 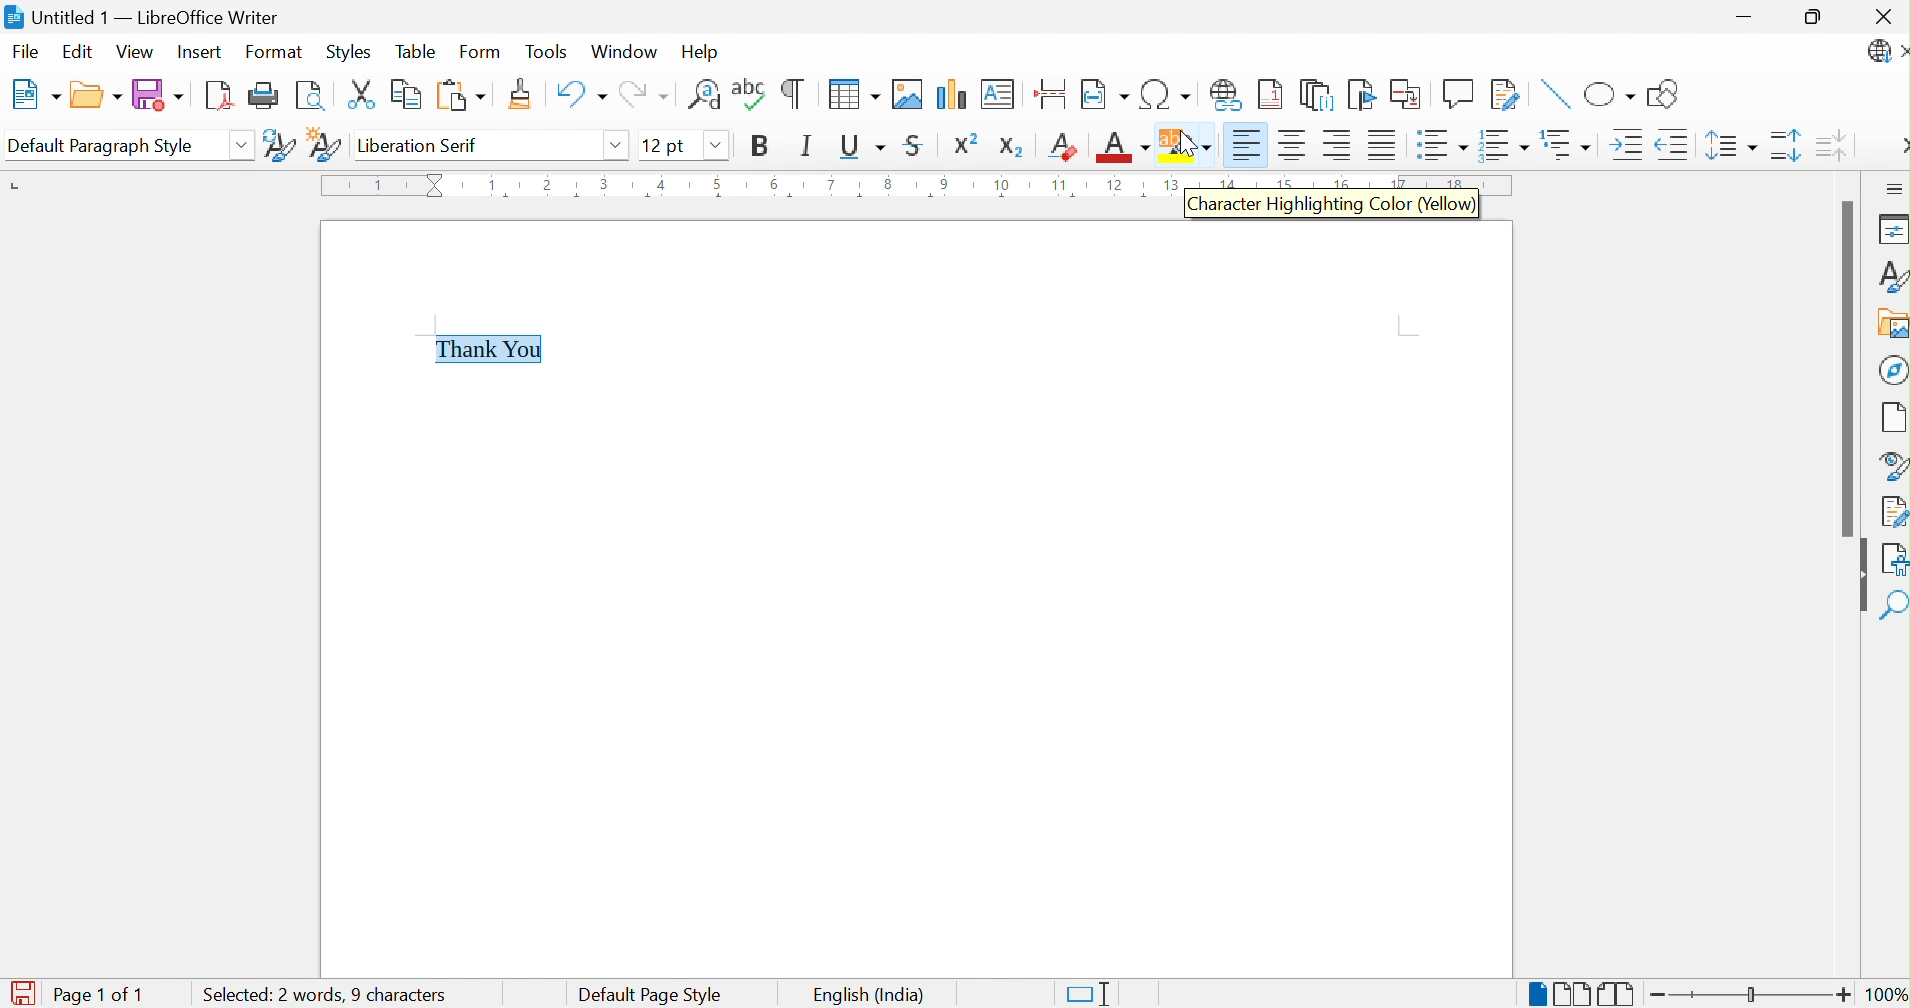 What do you see at coordinates (1190, 149) in the screenshot?
I see `Cursor` at bounding box center [1190, 149].